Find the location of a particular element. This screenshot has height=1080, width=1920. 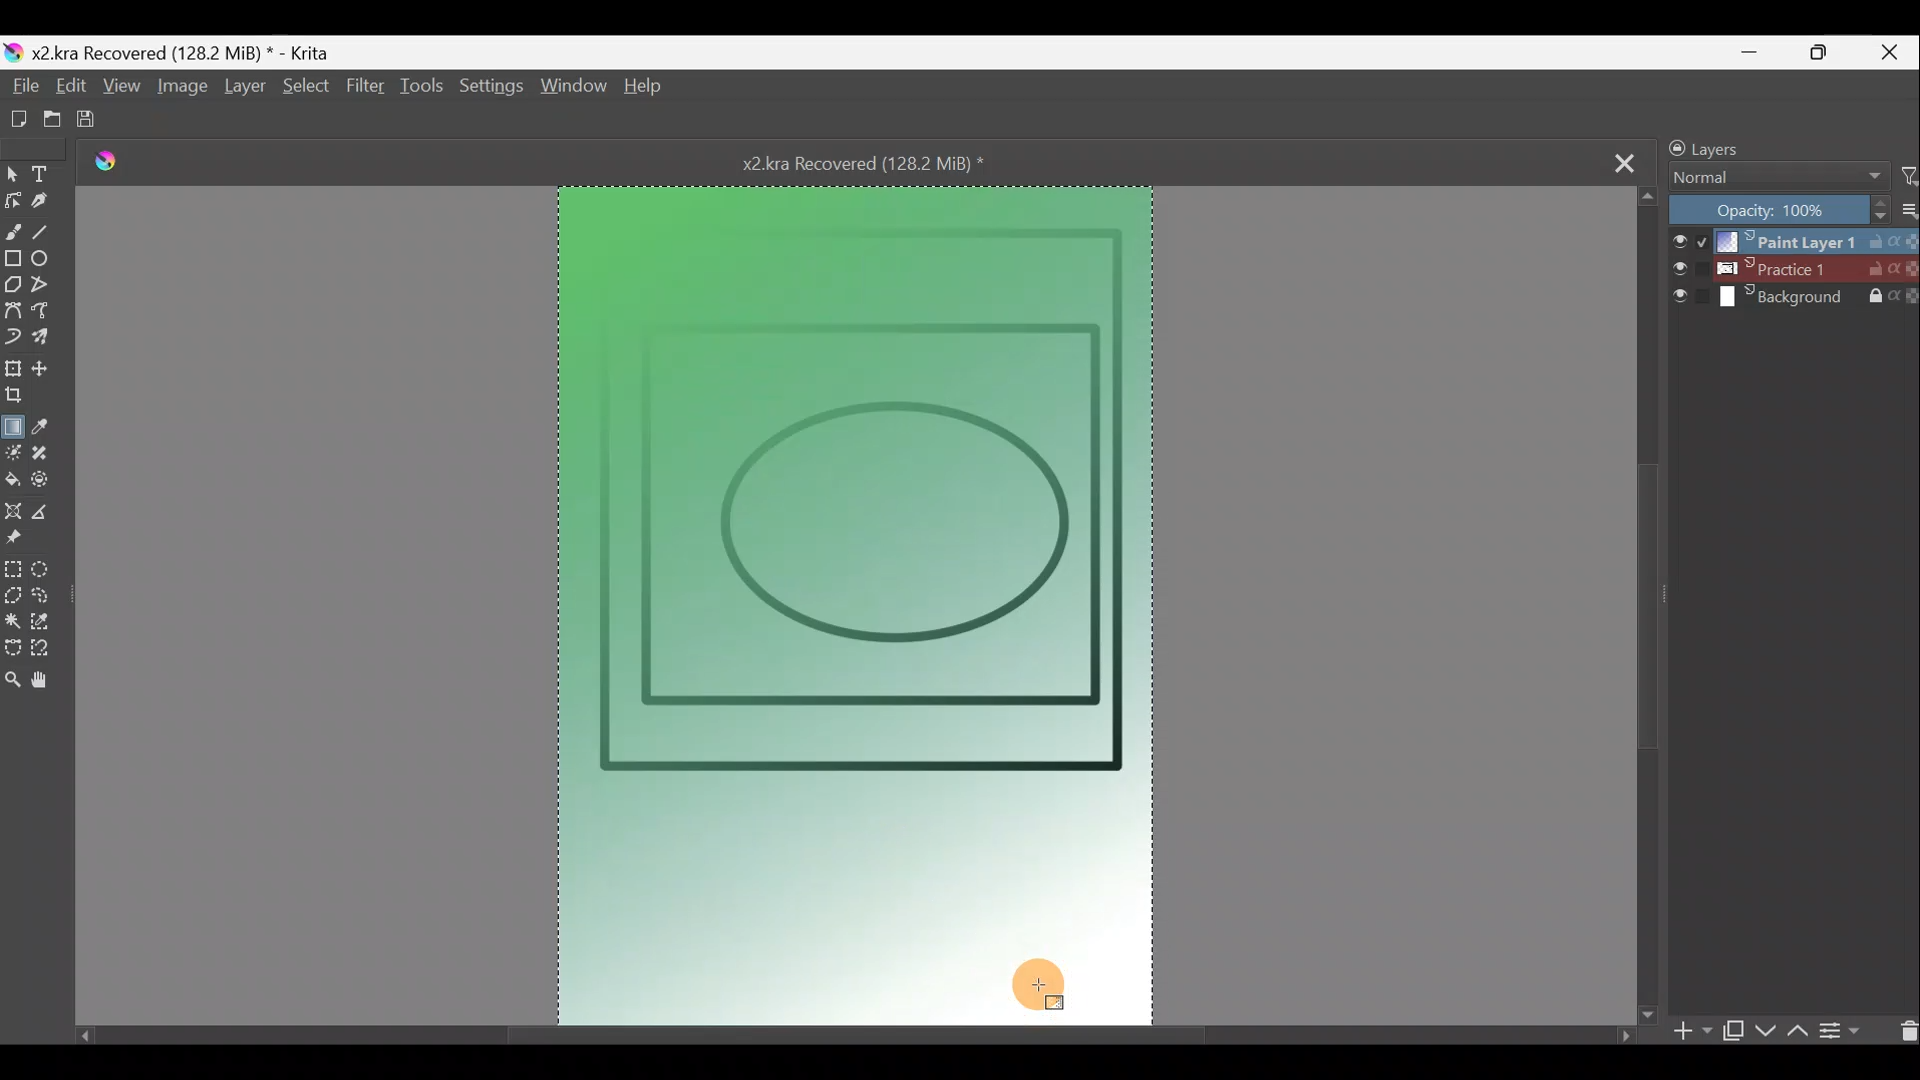

Line tool is located at coordinates (45, 235).